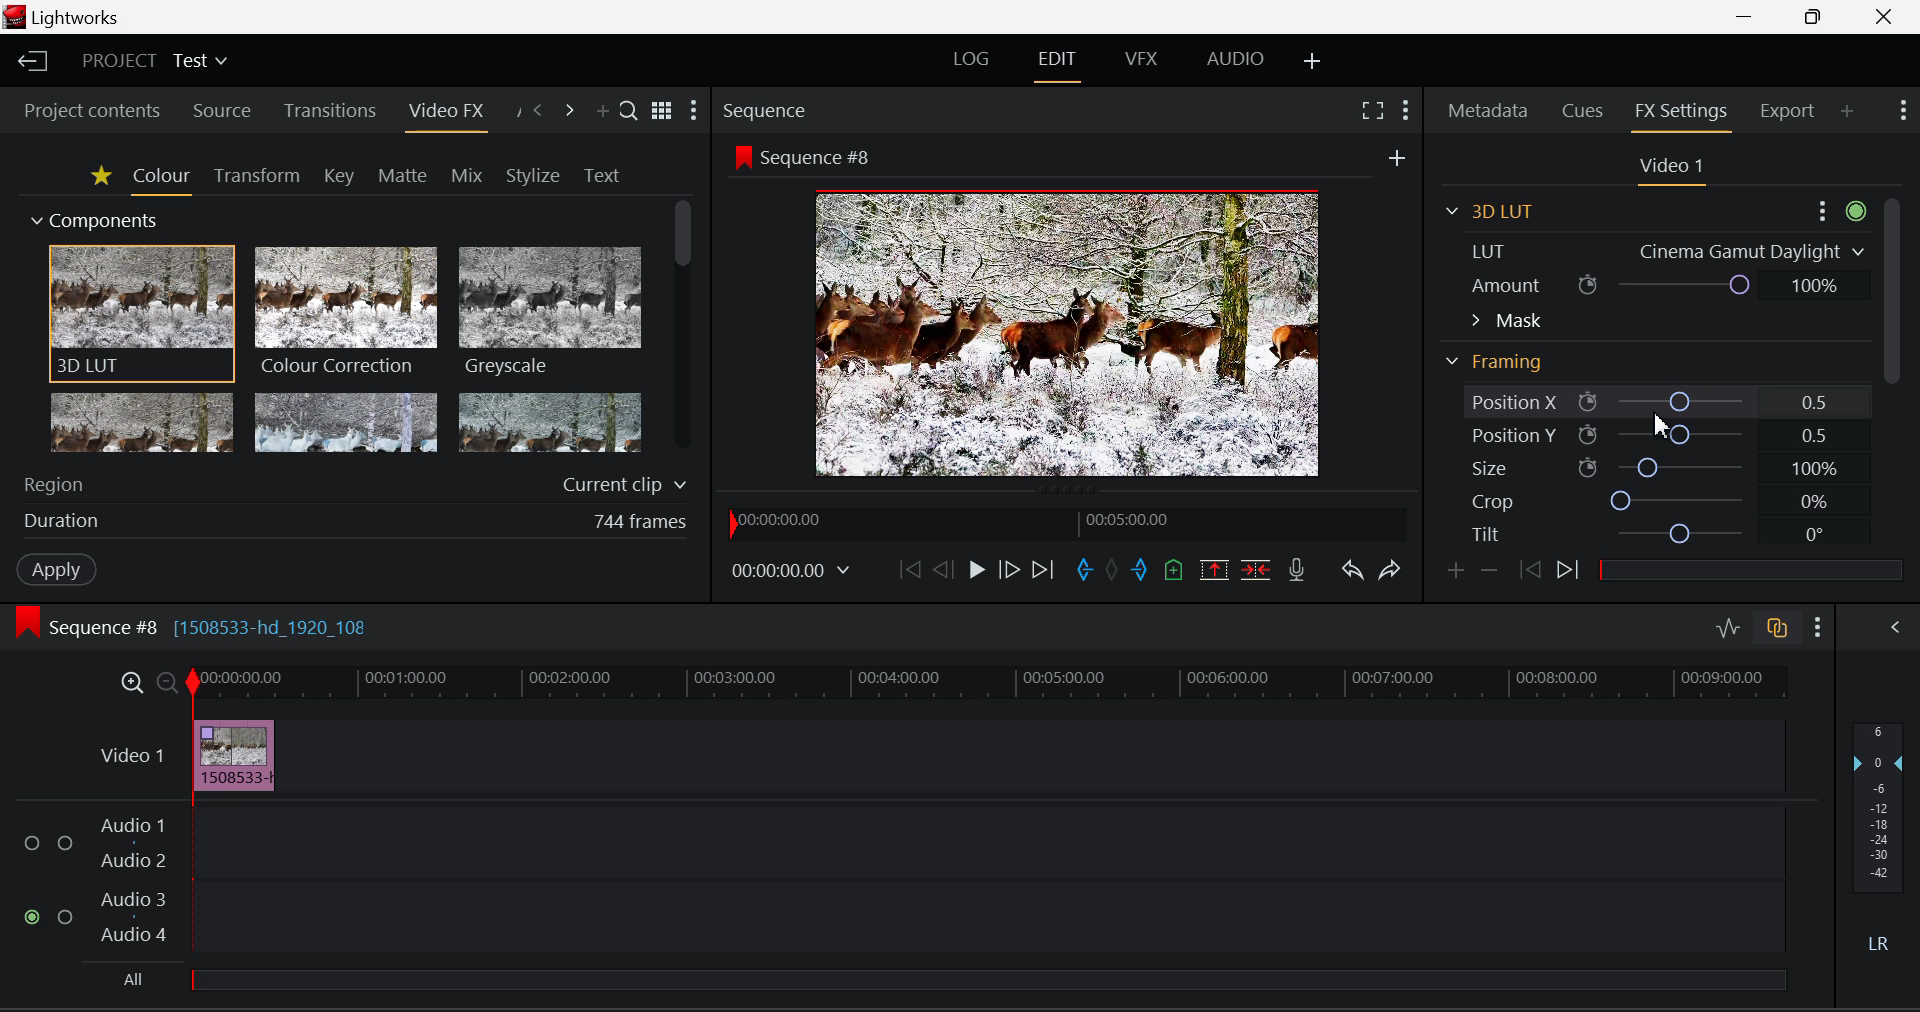 The height and width of the screenshot is (1012, 1920). What do you see at coordinates (254, 176) in the screenshot?
I see `Transform` at bounding box center [254, 176].